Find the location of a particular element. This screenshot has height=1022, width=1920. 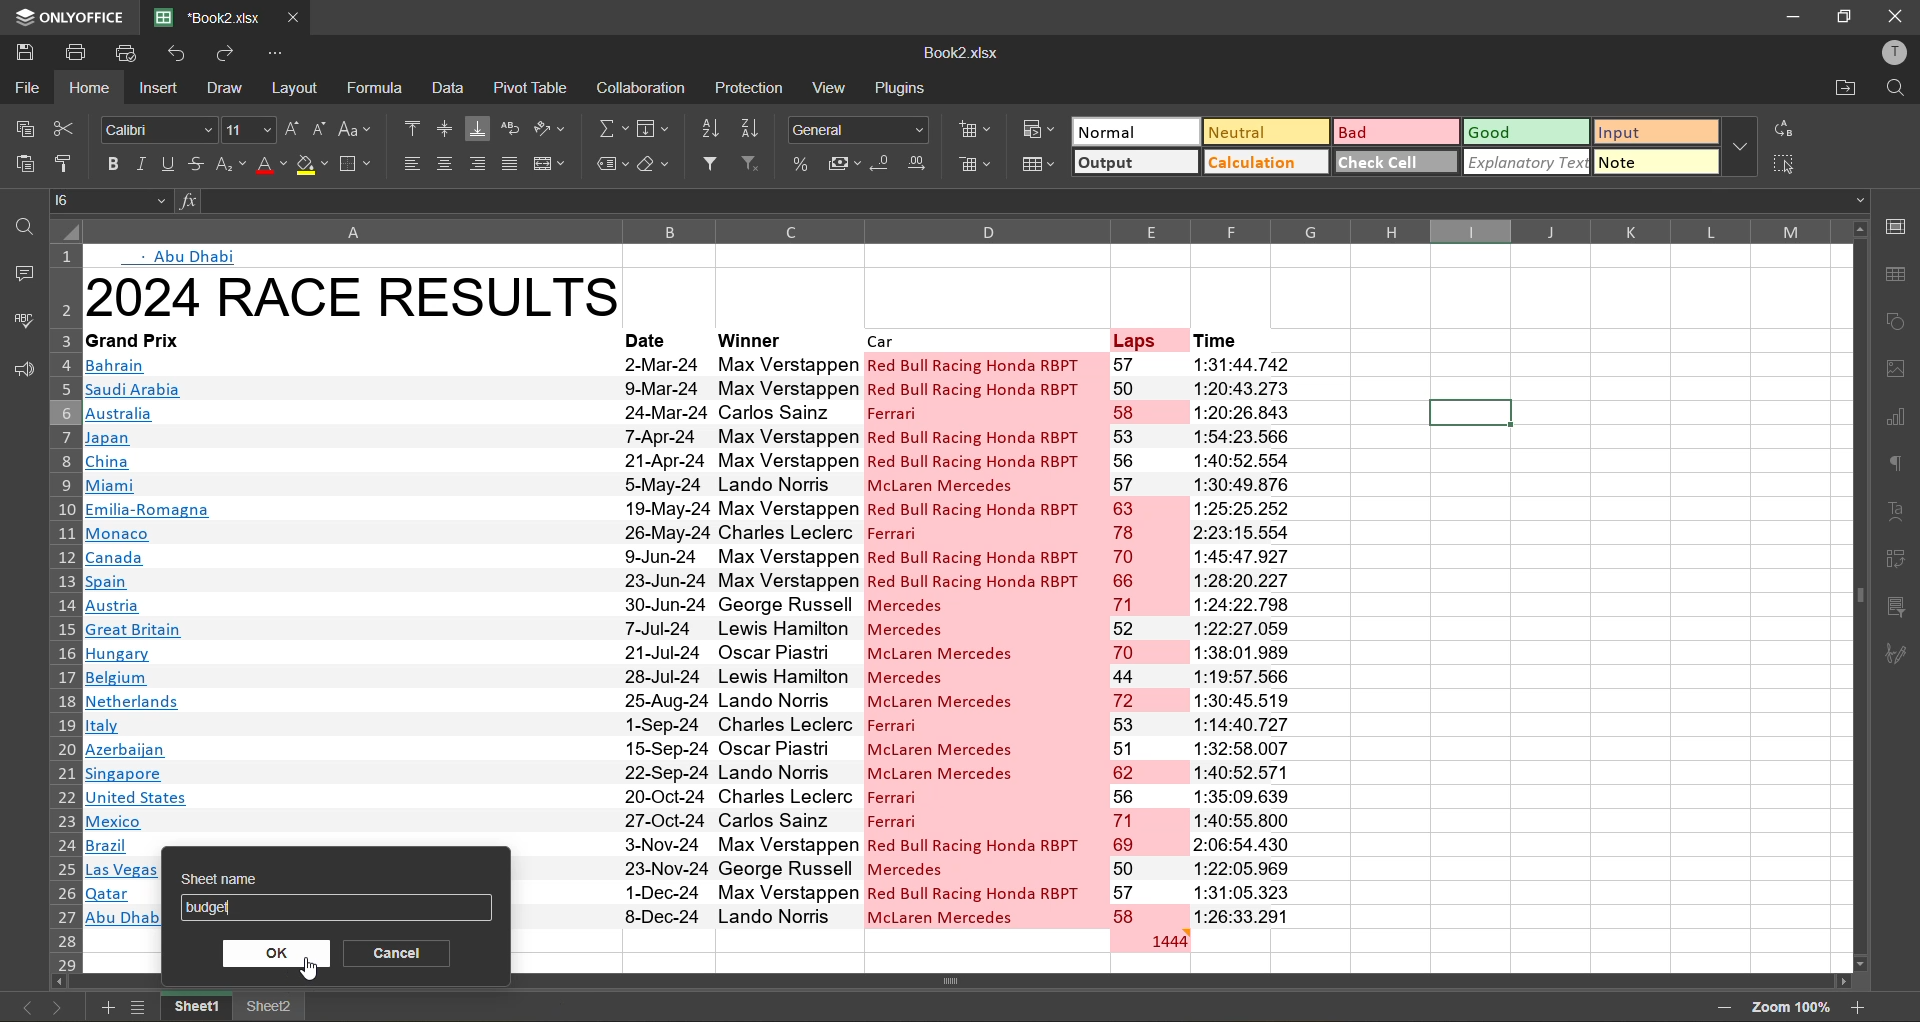

percent is located at coordinates (798, 165).